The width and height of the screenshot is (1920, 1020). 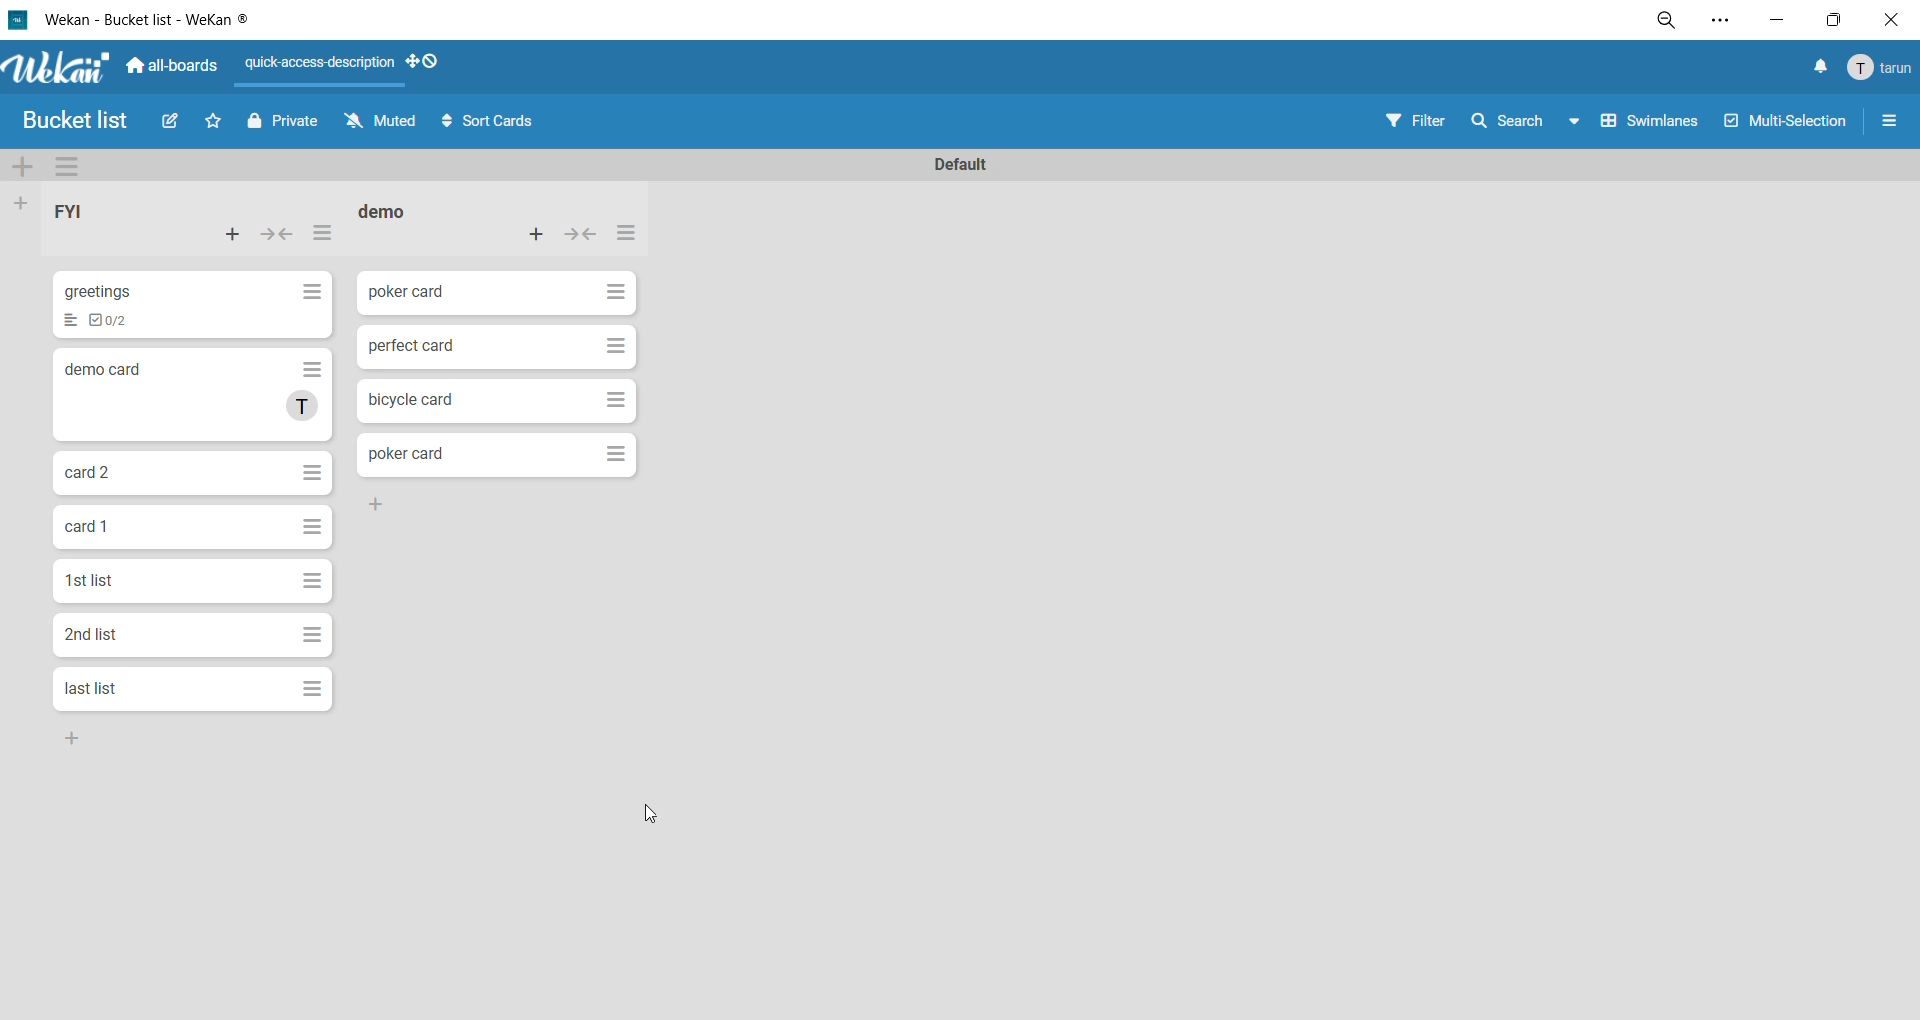 What do you see at coordinates (538, 233) in the screenshot?
I see `add card` at bounding box center [538, 233].